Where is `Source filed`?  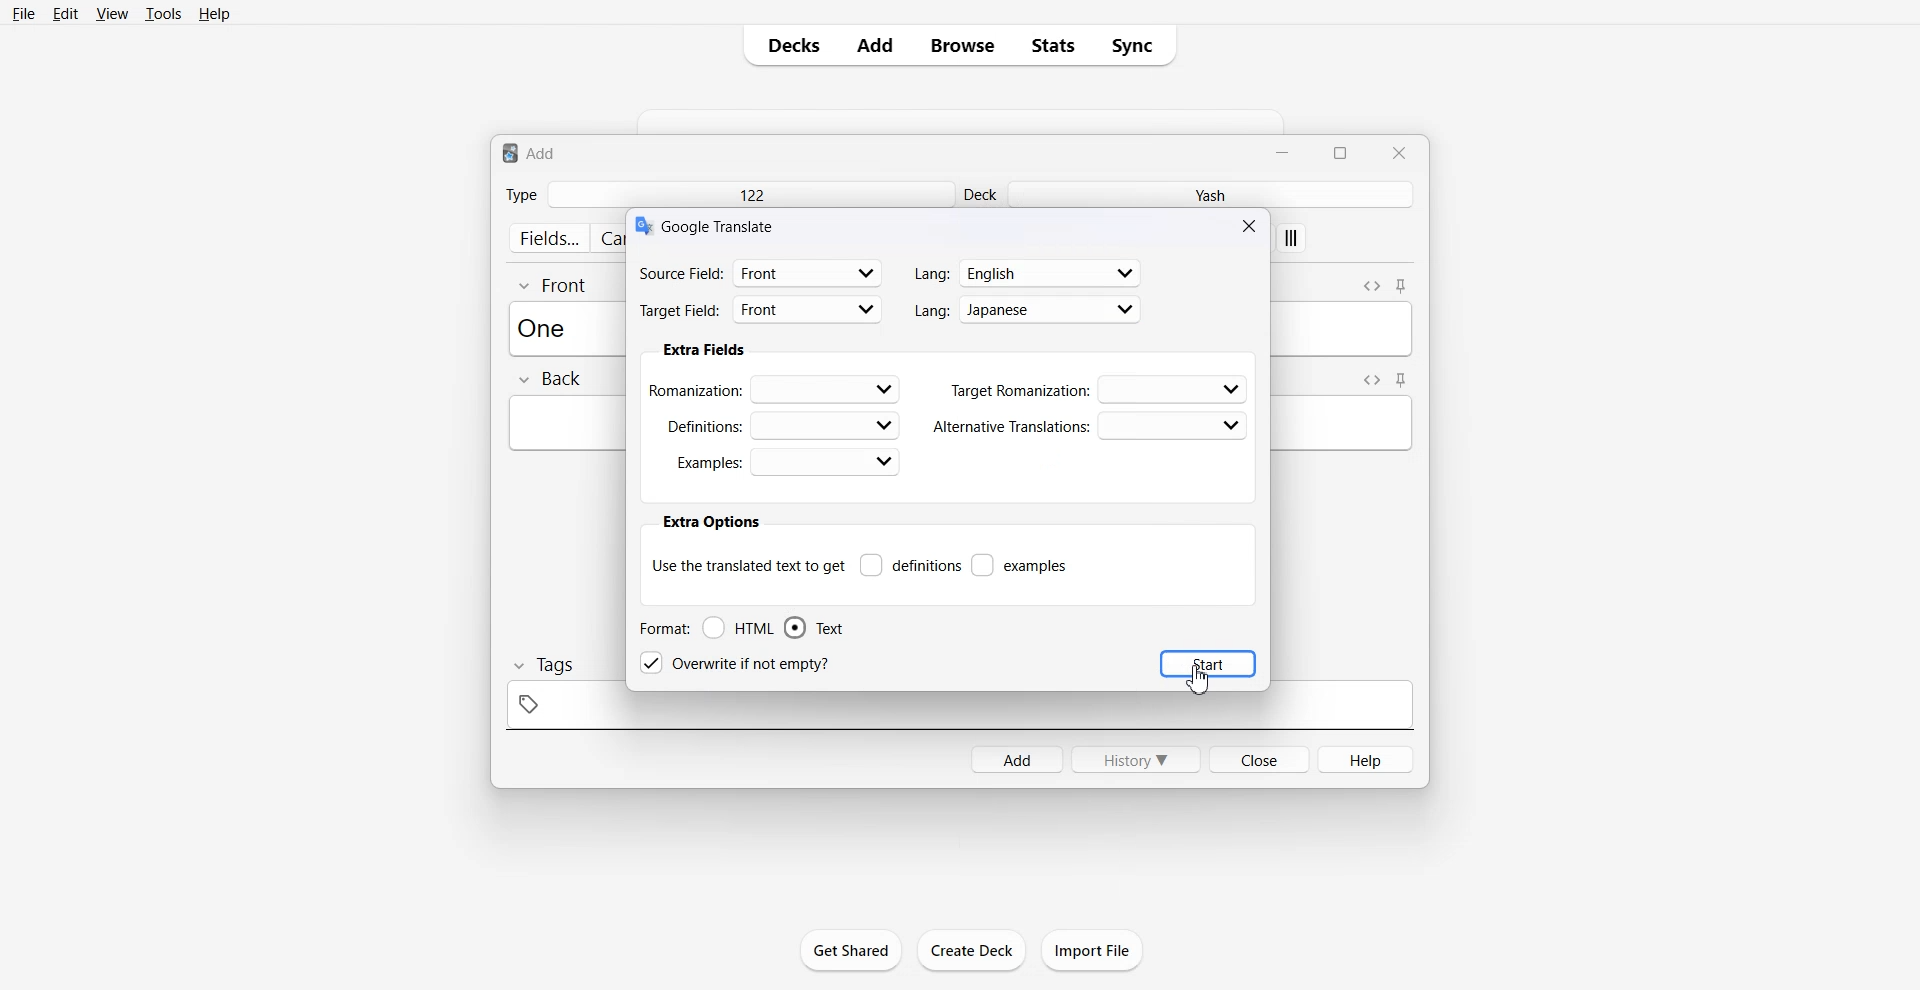
Source filed is located at coordinates (761, 272).